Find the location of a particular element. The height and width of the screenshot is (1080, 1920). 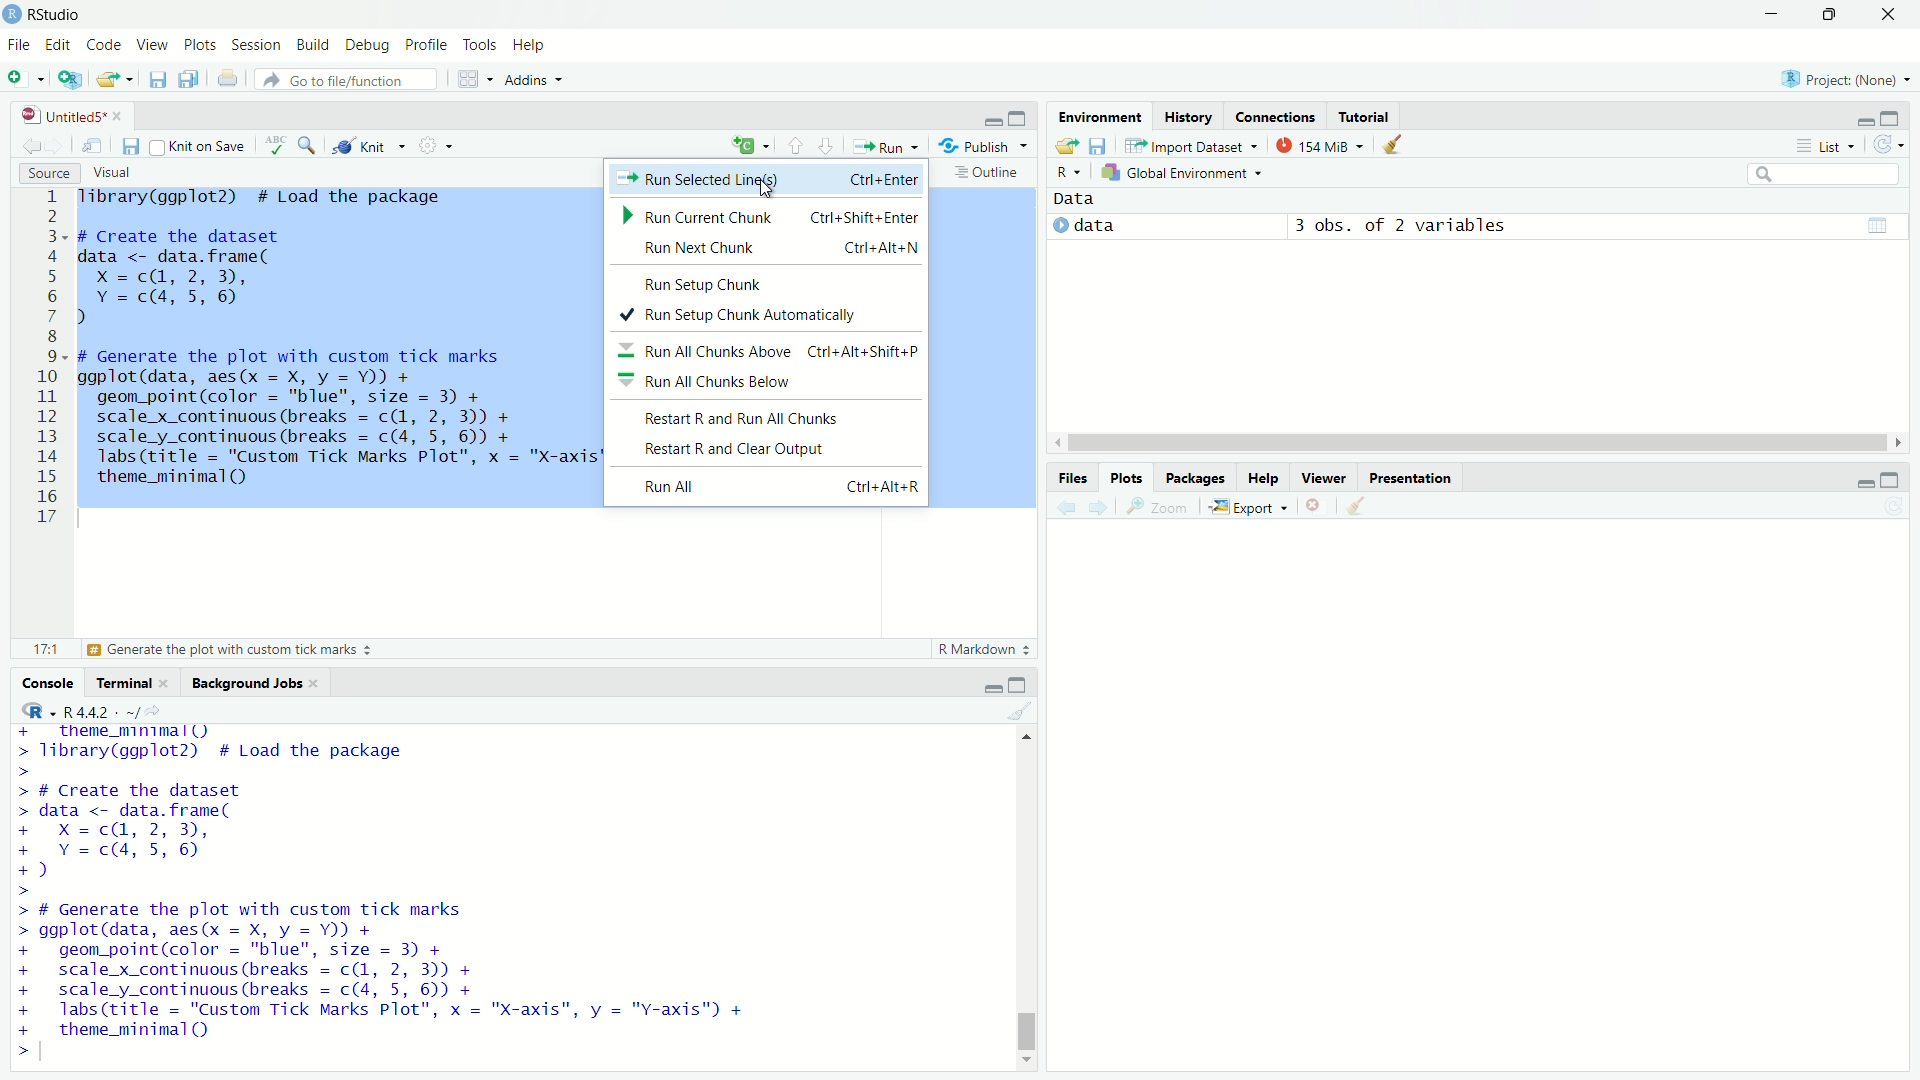

list is located at coordinates (1826, 145).